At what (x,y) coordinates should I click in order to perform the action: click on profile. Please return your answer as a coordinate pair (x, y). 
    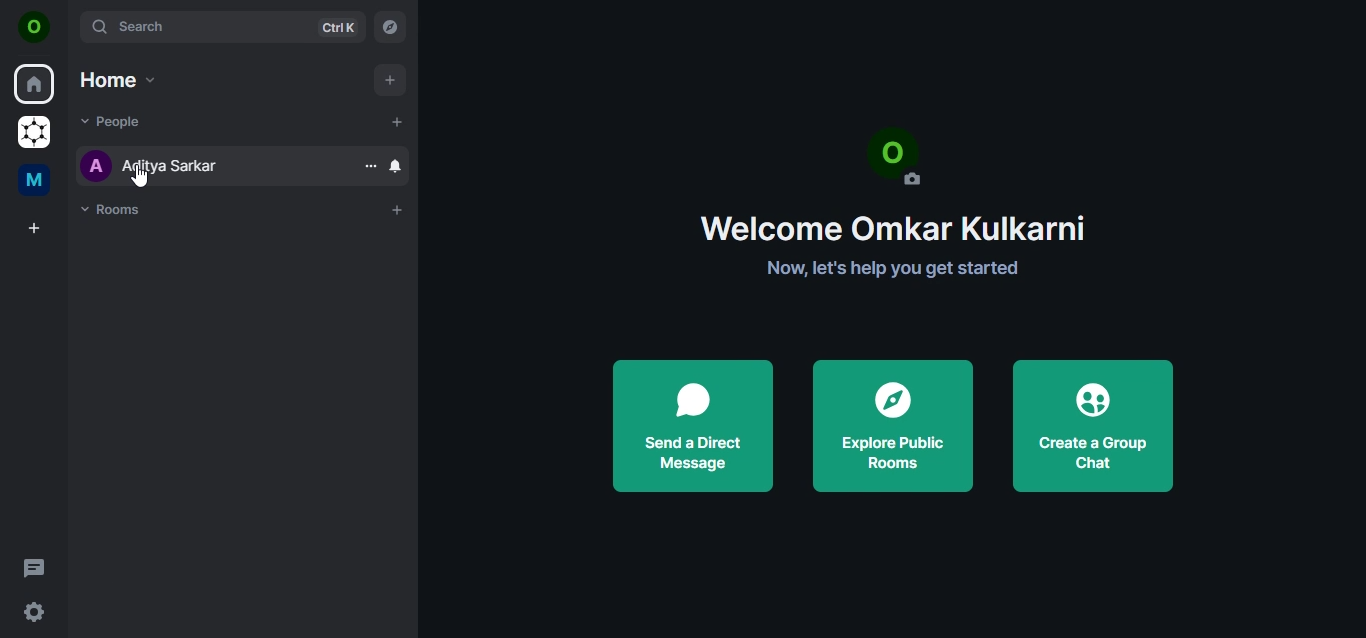
    Looking at the image, I should click on (902, 158).